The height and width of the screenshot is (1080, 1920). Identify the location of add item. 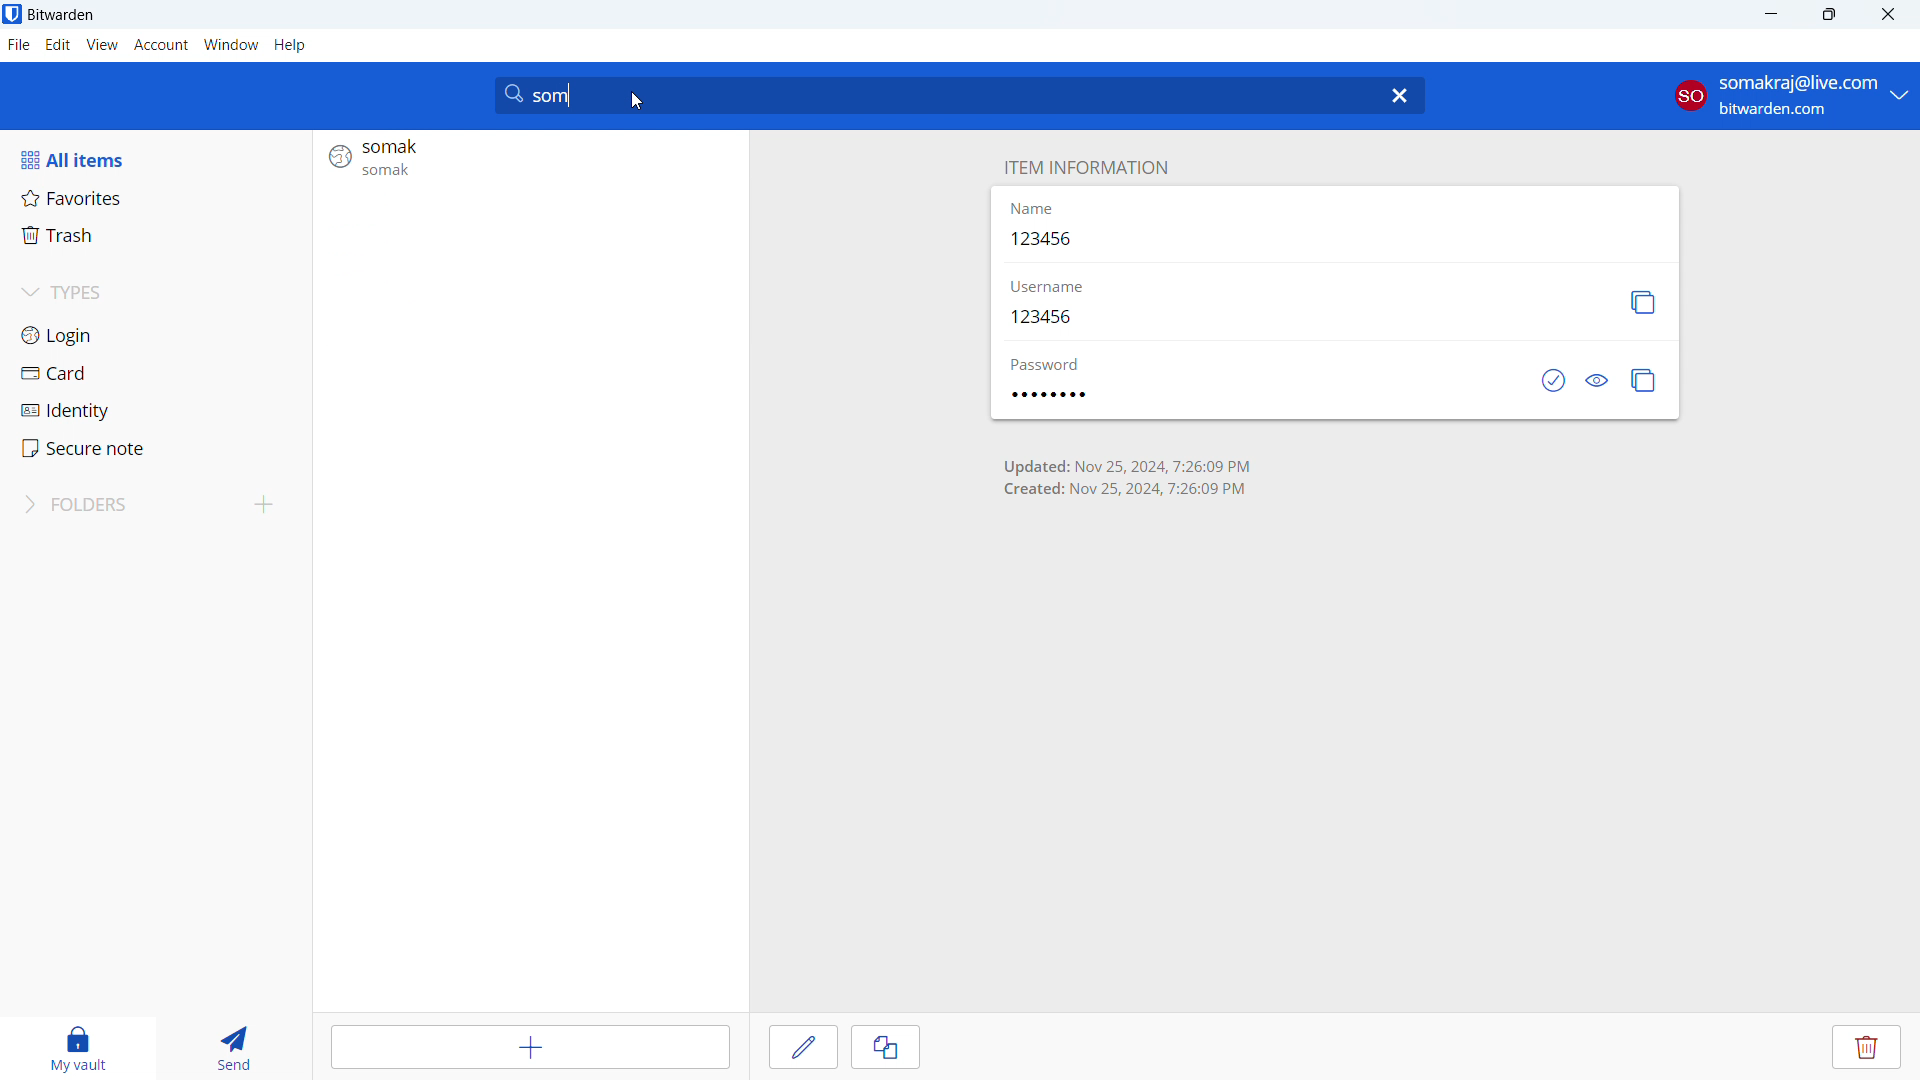
(530, 1048).